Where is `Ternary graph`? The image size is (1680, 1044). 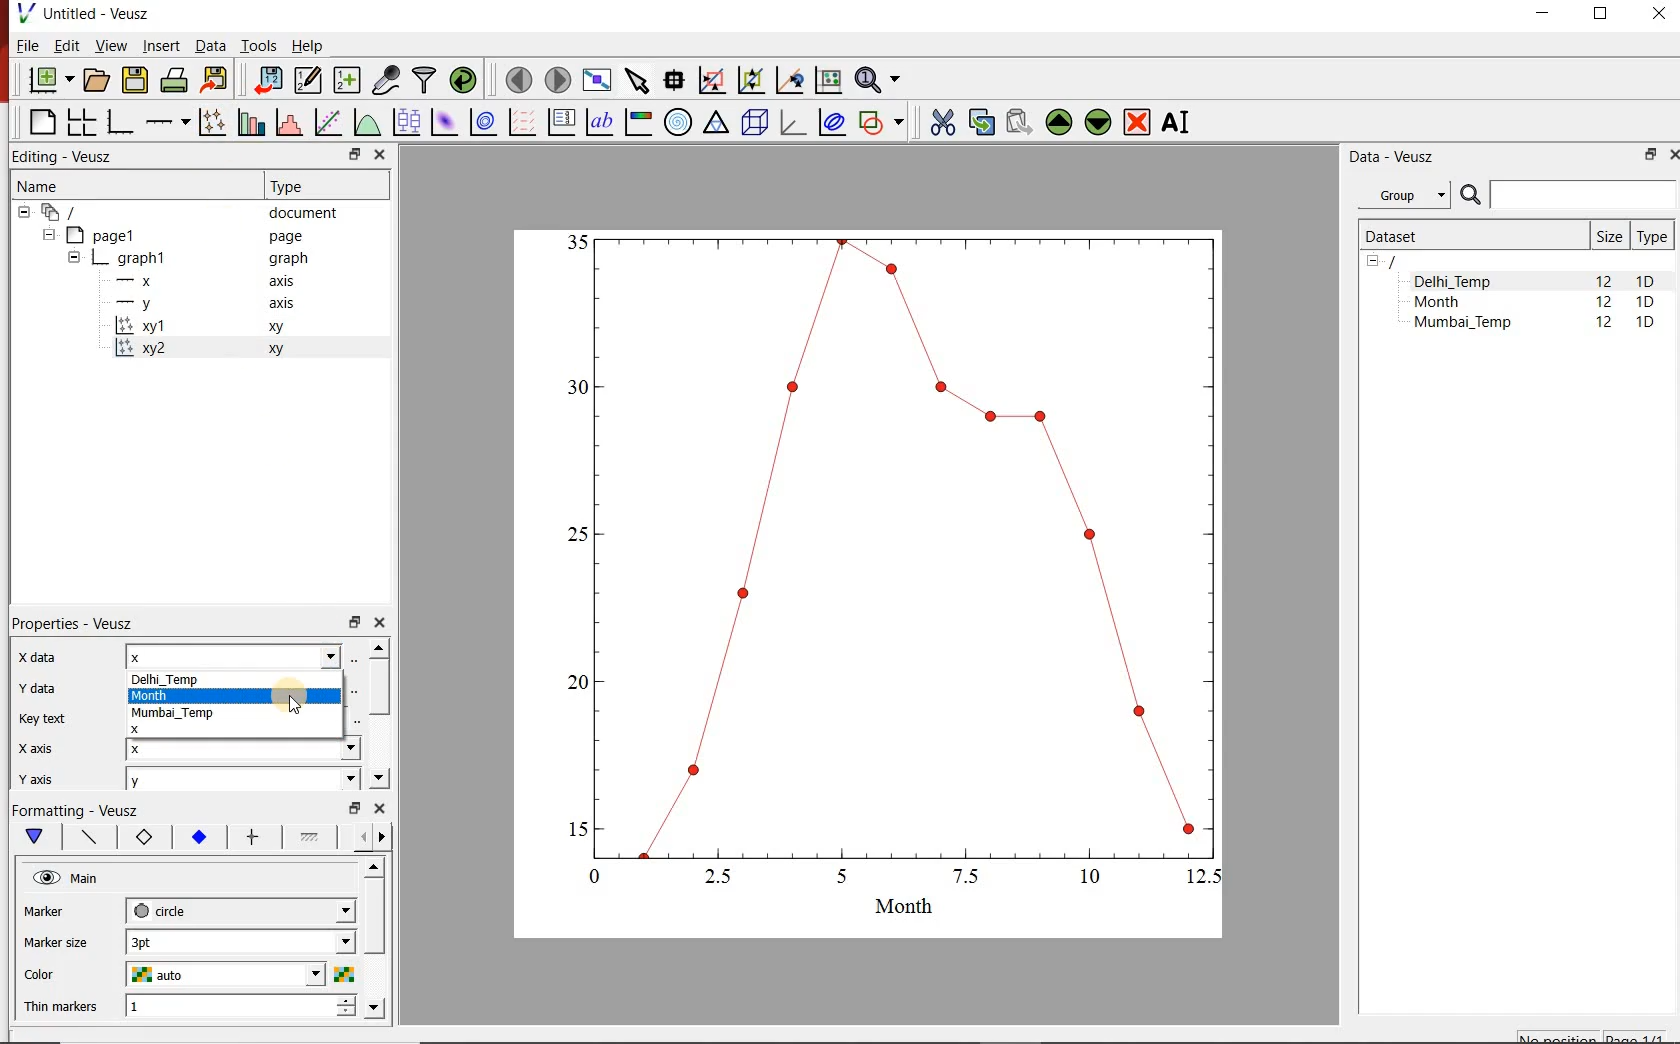 Ternary graph is located at coordinates (716, 124).